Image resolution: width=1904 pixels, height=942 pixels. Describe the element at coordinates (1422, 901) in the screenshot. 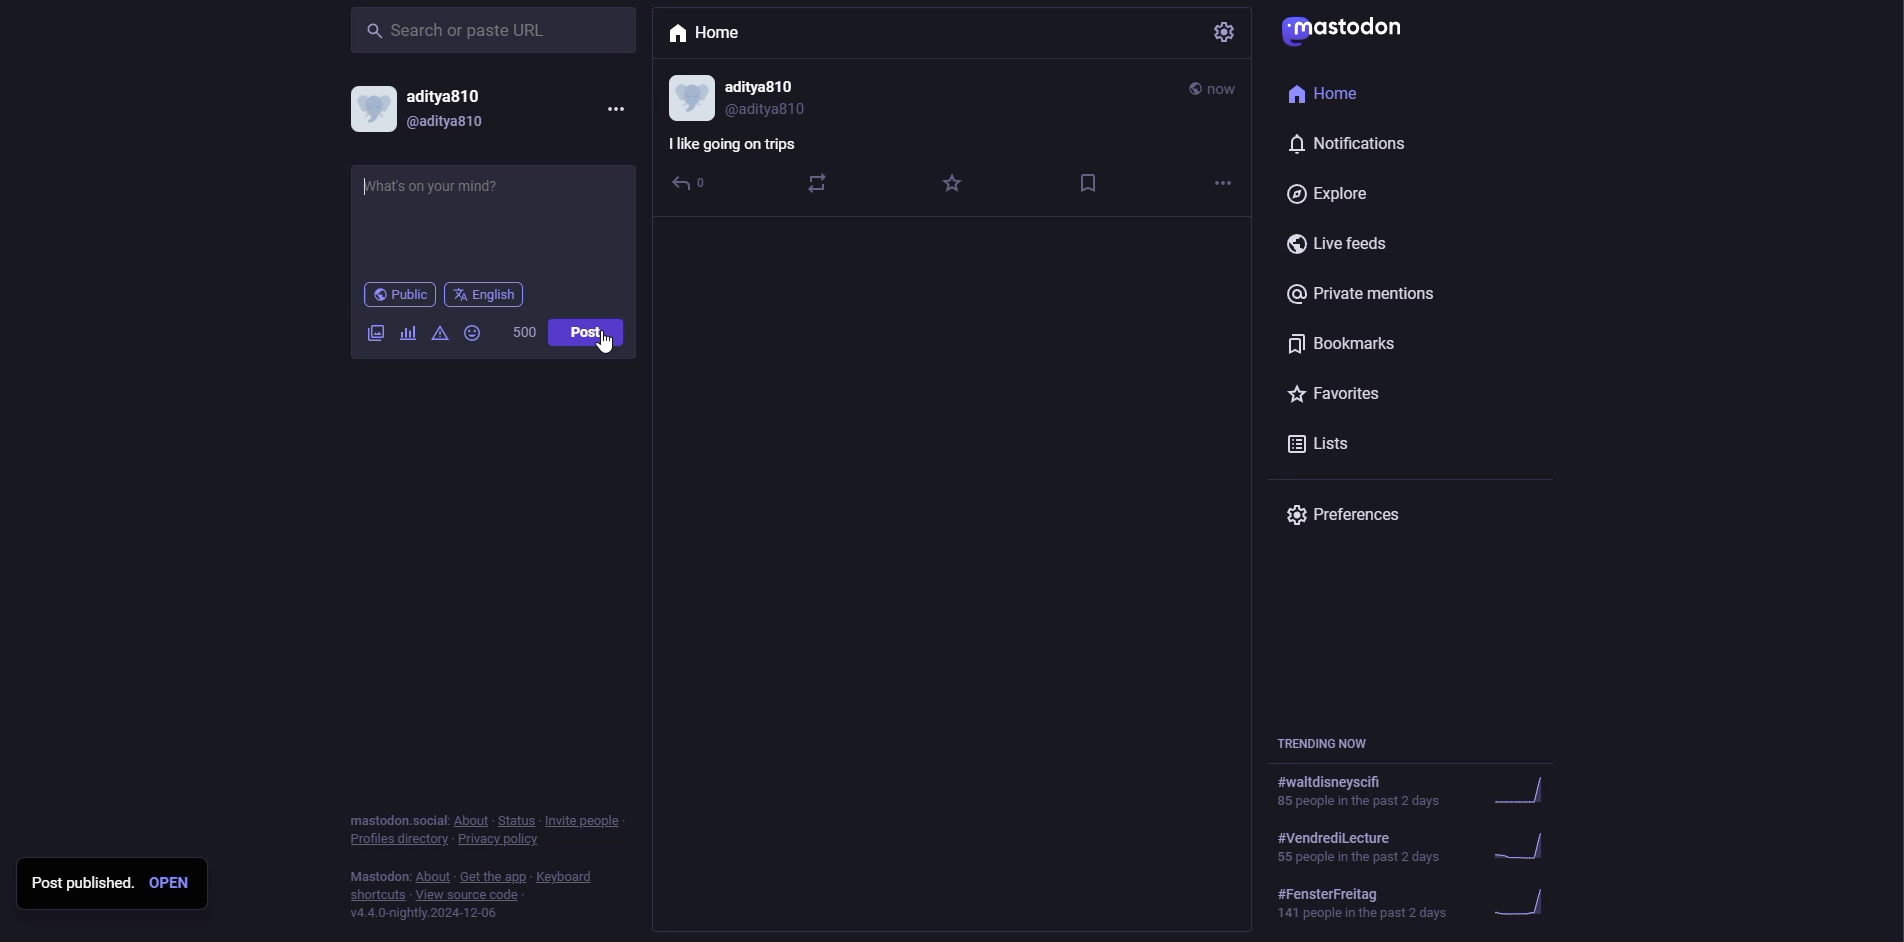

I see `trending now` at that location.